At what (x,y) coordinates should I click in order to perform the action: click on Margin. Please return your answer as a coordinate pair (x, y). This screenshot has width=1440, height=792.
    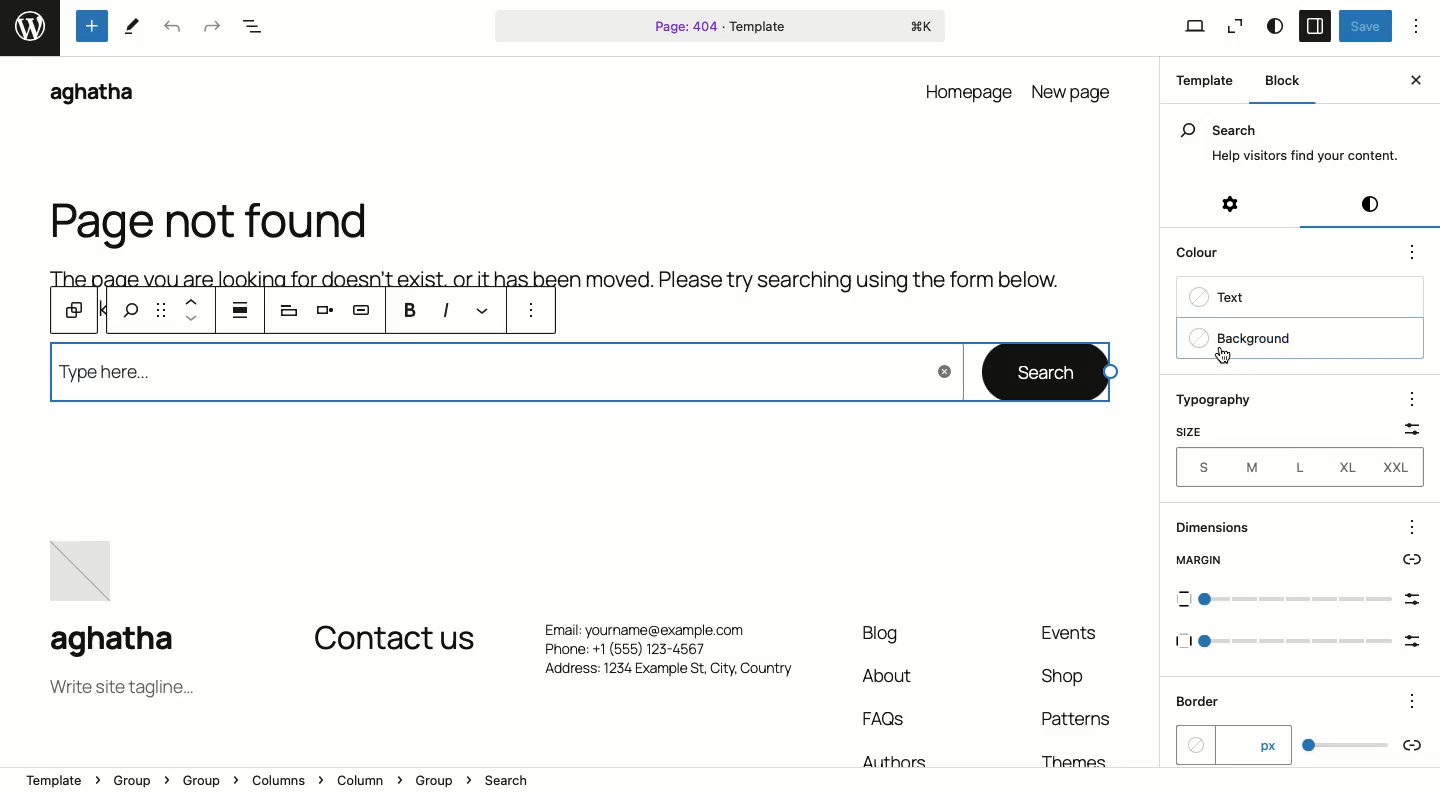
    Looking at the image, I should click on (1302, 561).